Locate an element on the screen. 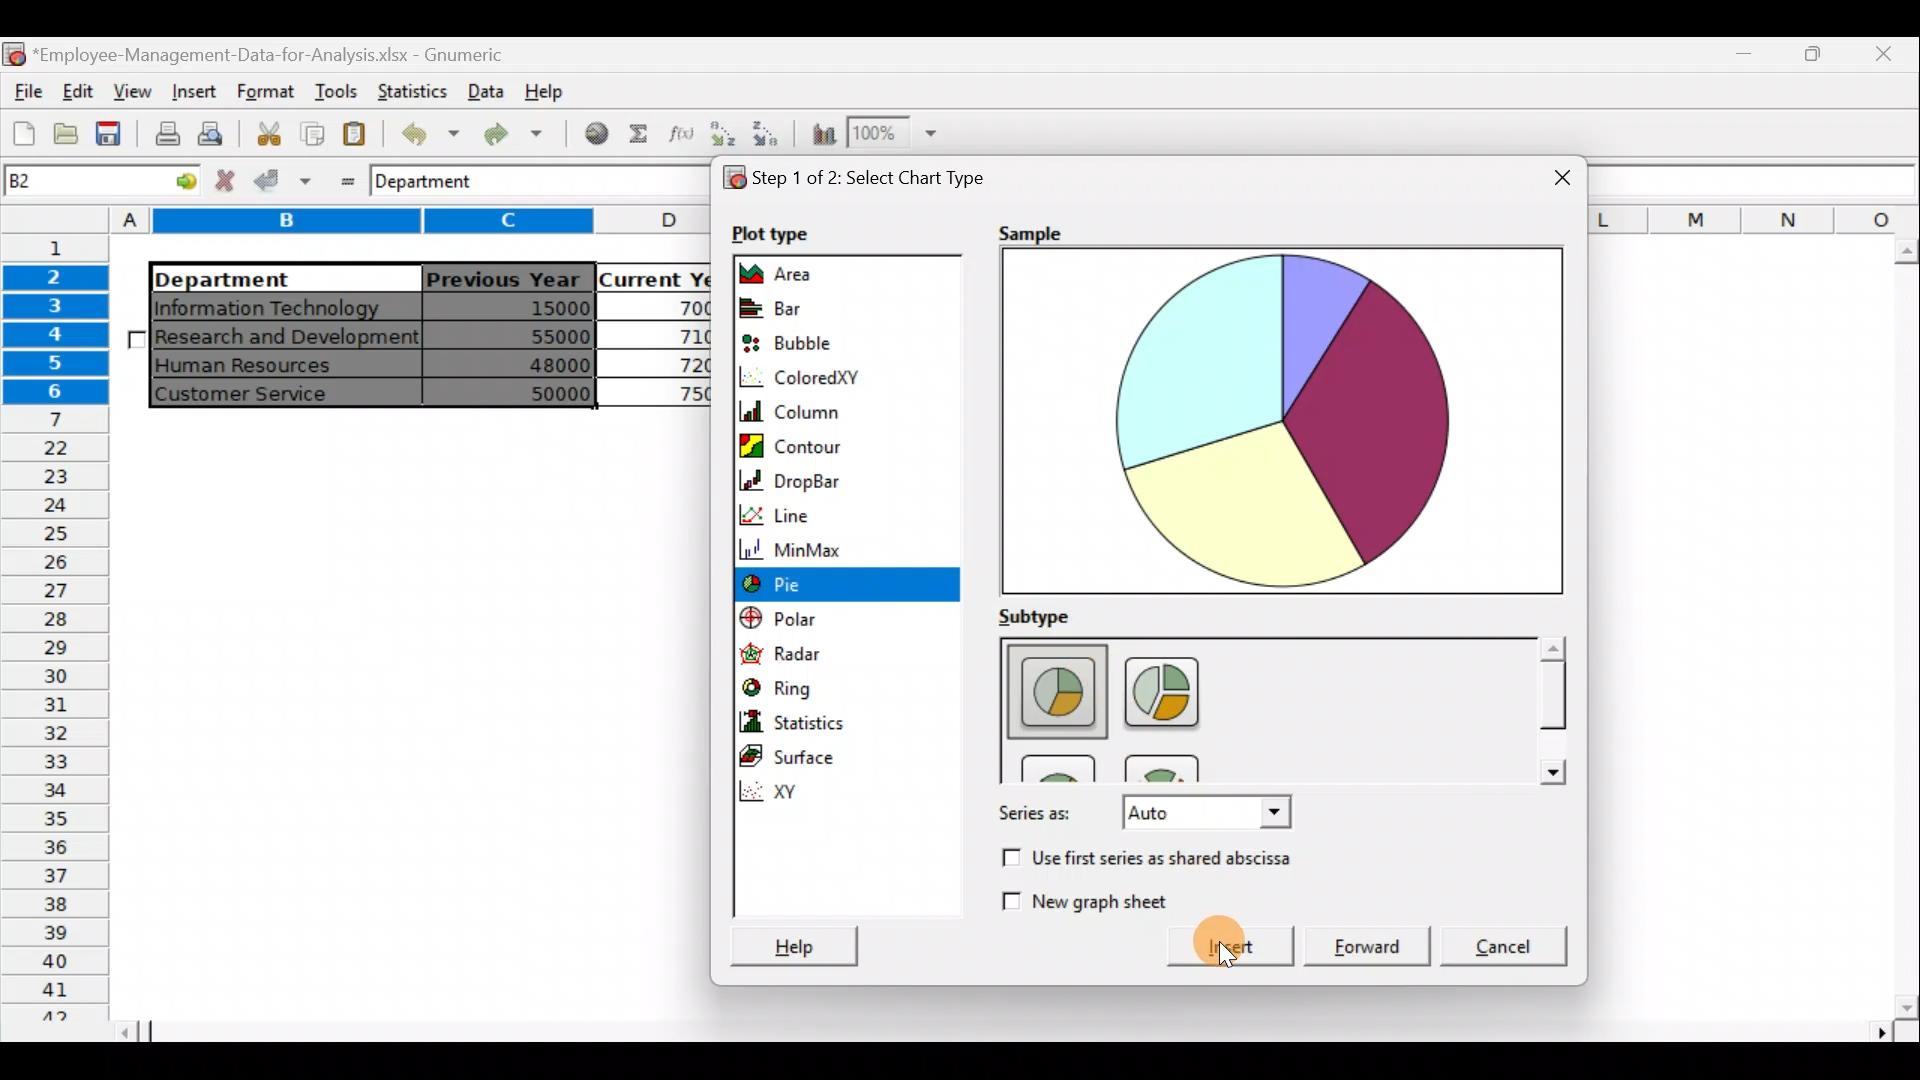 The image size is (1920, 1080). Step 1 of 2: Select Chart Type is located at coordinates (875, 177).